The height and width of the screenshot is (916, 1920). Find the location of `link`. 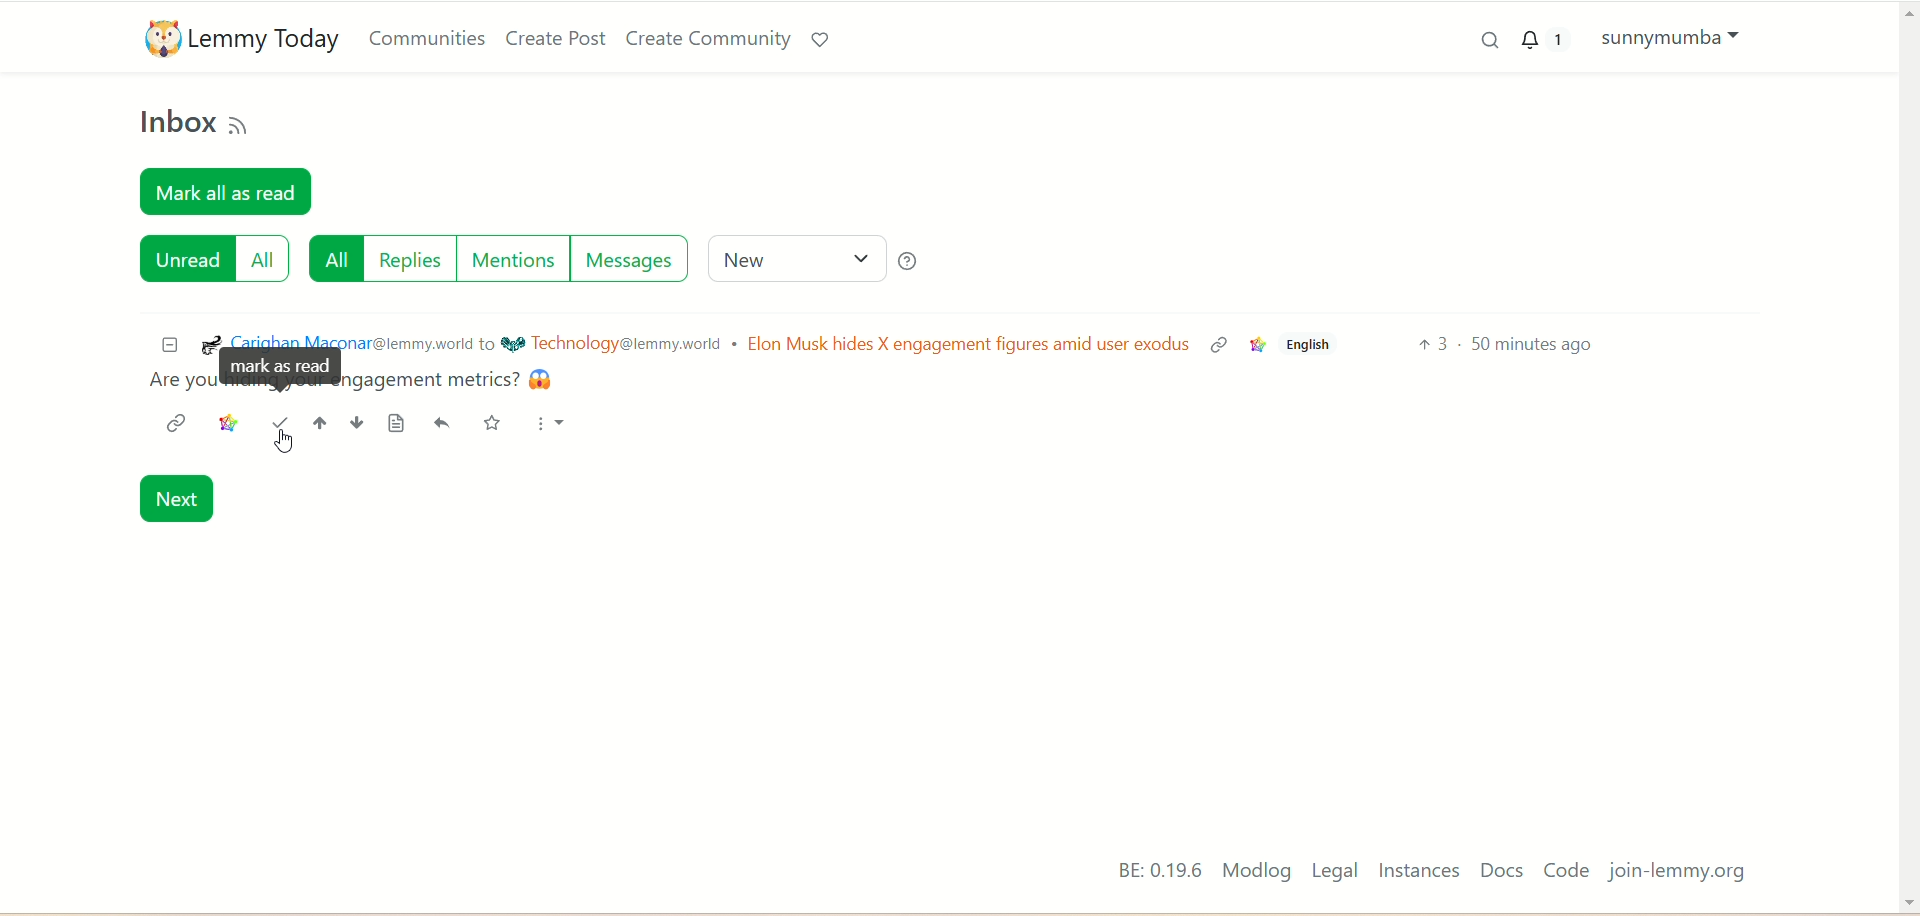

link is located at coordinates (177, 424).